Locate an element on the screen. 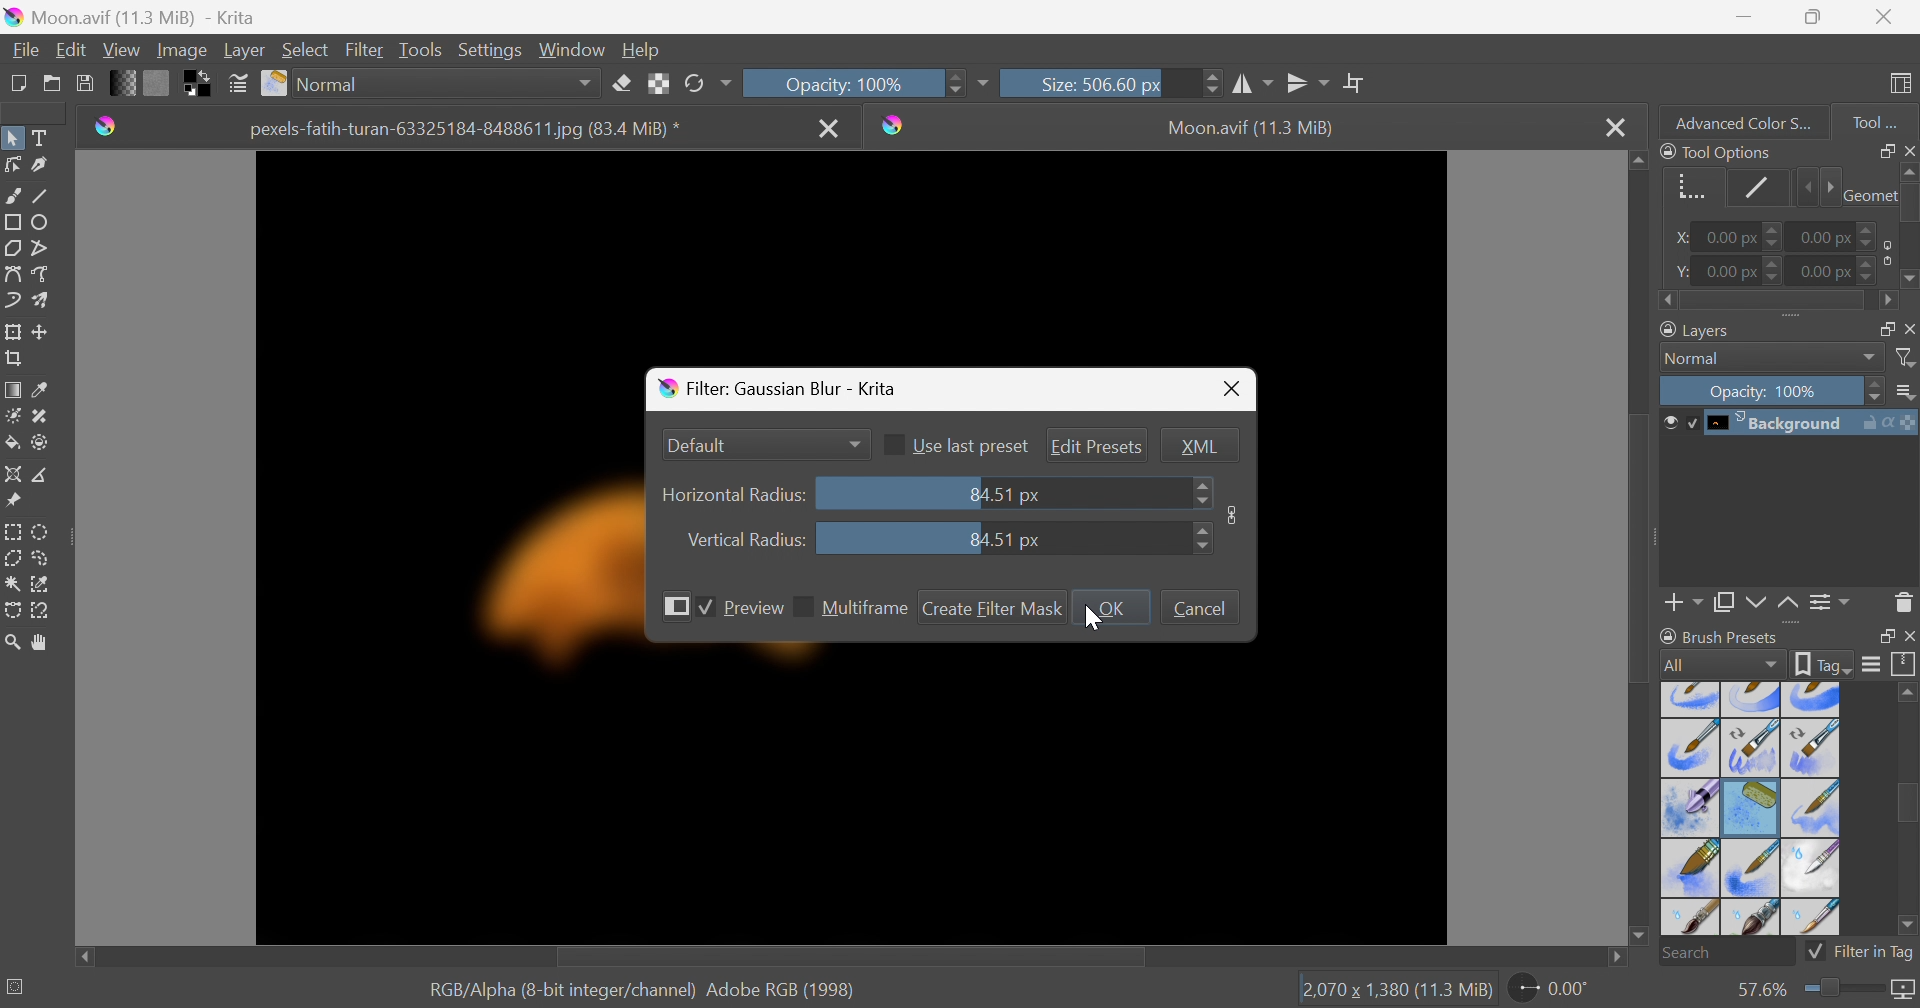  View or change the layer properties is located at coordinates (1831, 605).